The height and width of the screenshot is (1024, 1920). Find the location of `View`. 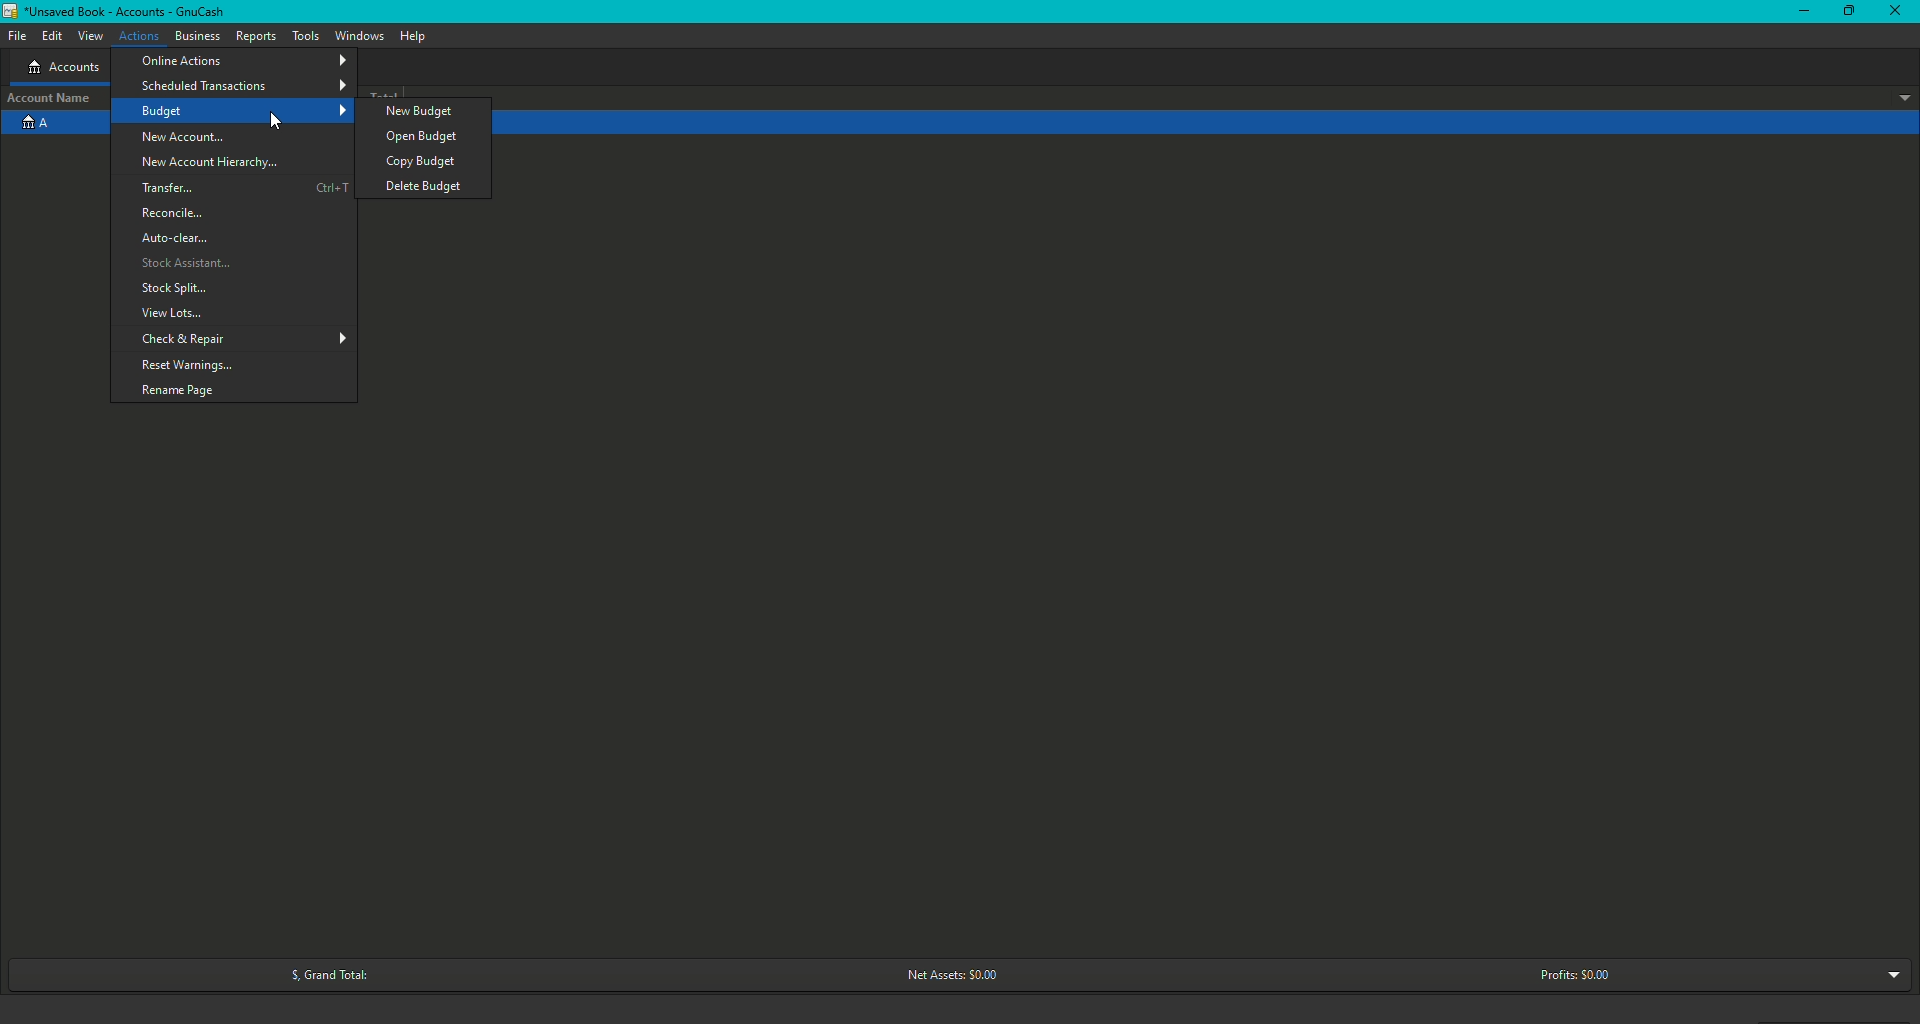

View is located at coordinates (91, 37).